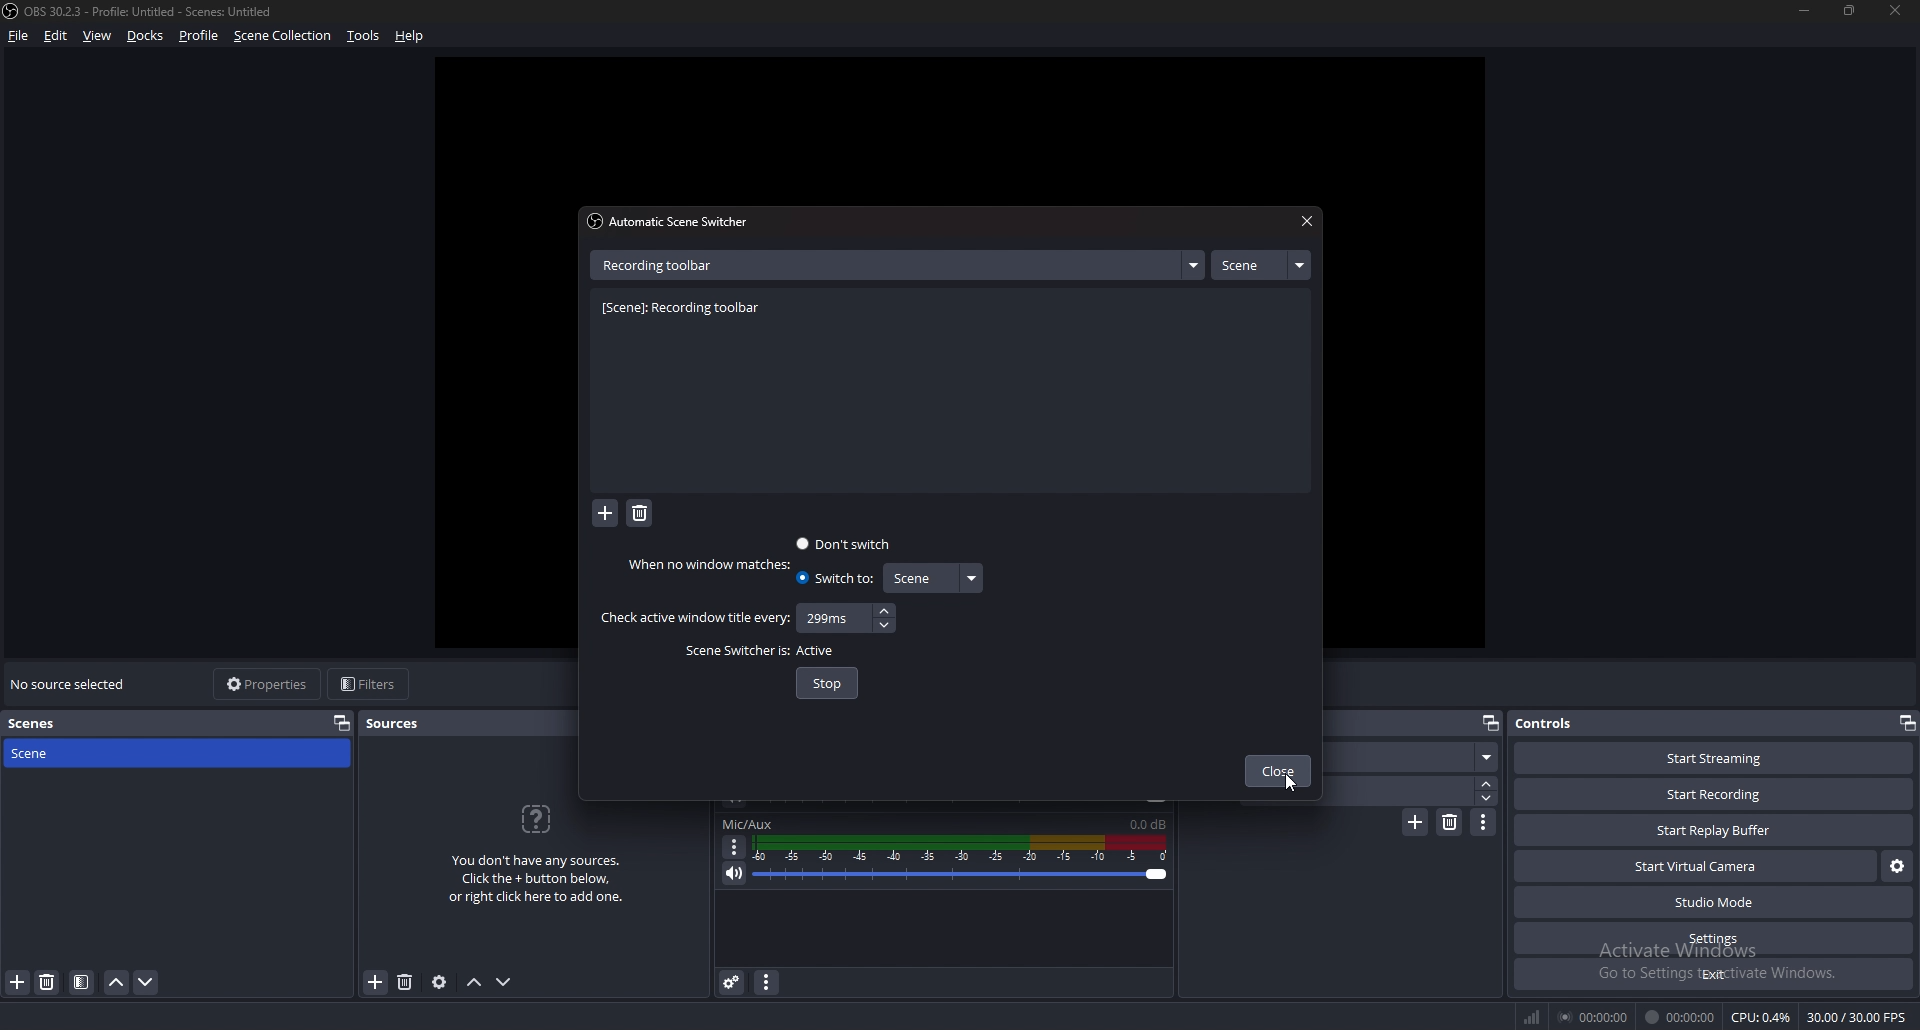 This screenshot has height=1030, width=1920. What do you see at coordinates (735, 847) in the screenshot?
I see `options` at bounding box center [735, 847].